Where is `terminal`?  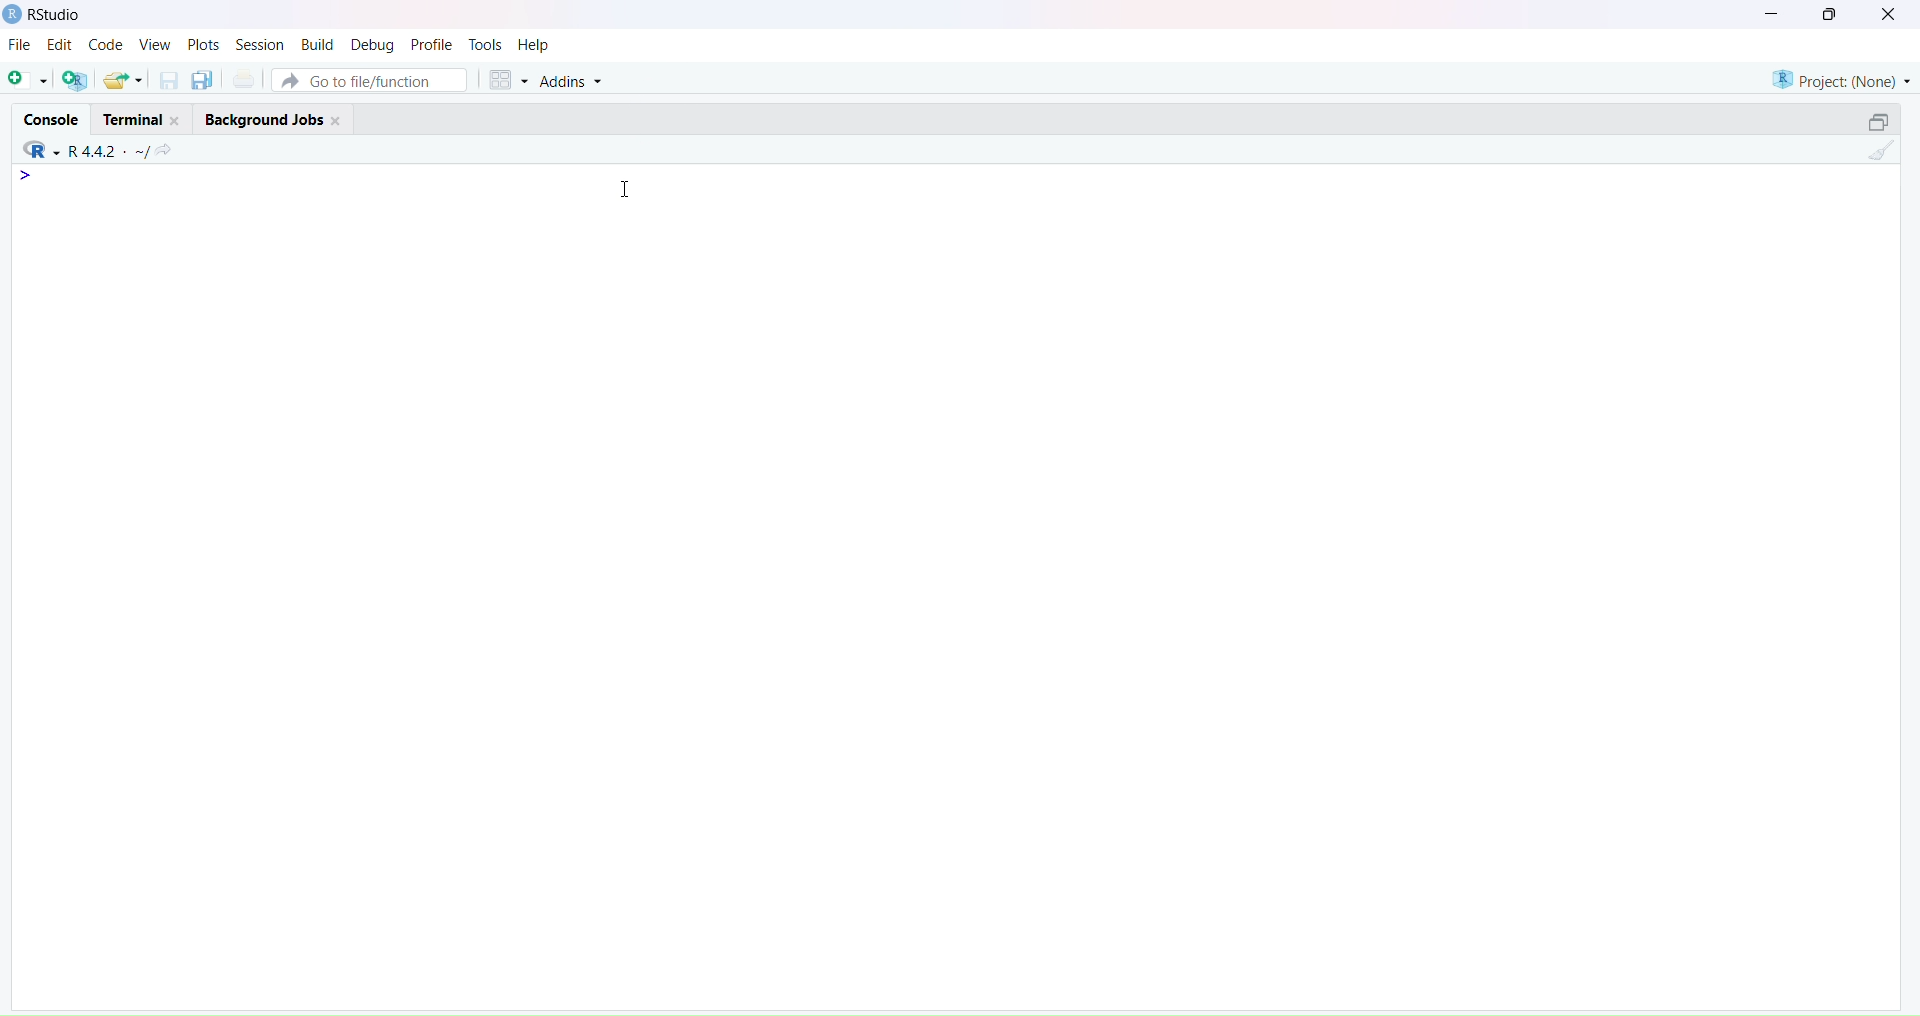 terminal is located at coordinates (141, 118).